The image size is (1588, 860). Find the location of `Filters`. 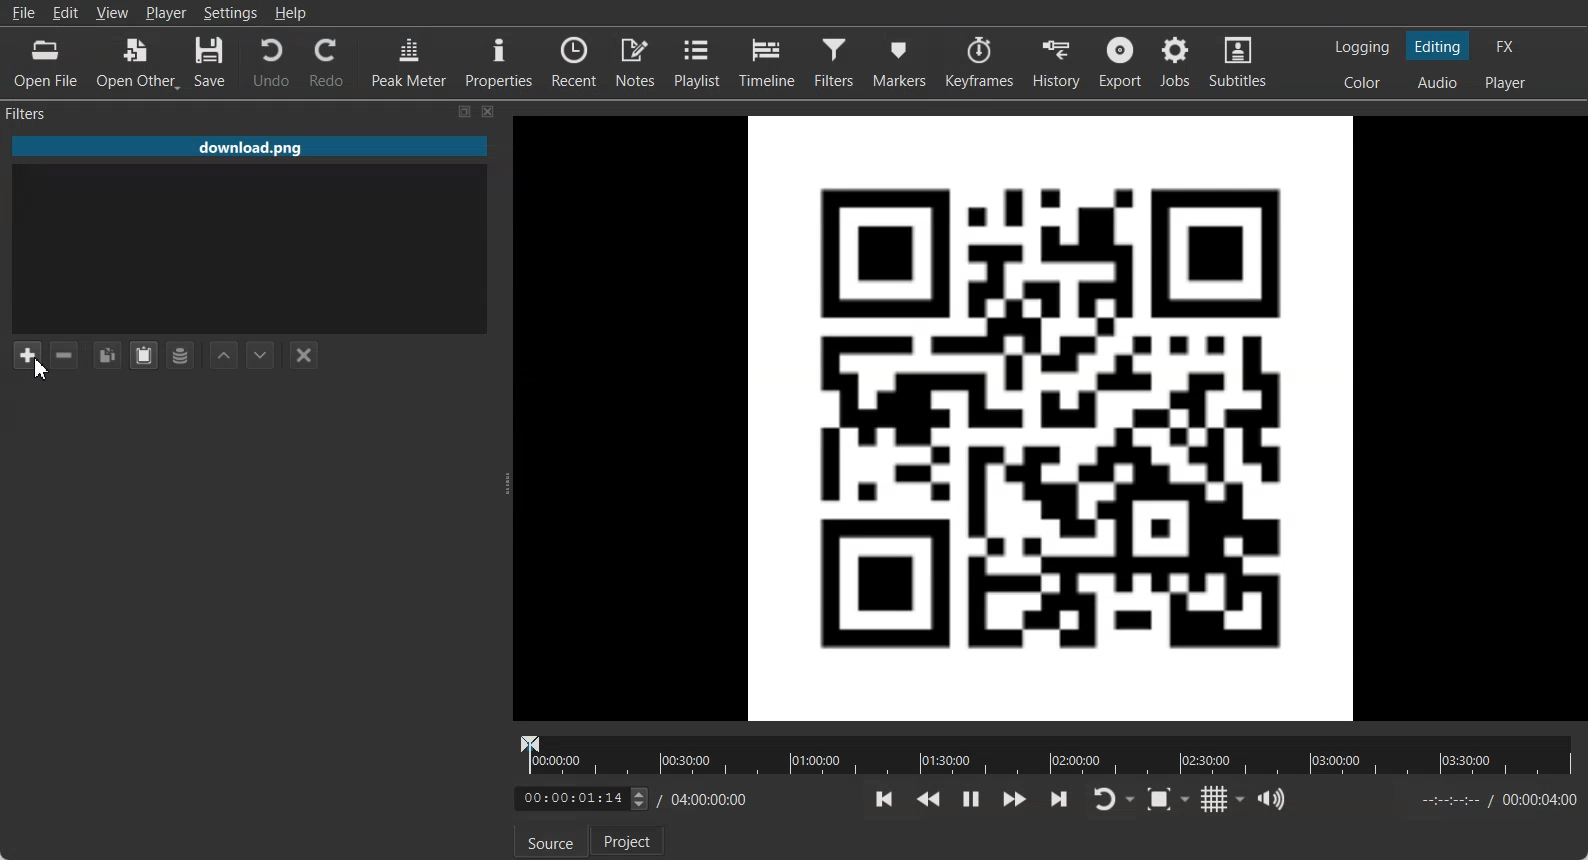

Filters is located at coordinates (46, 112).